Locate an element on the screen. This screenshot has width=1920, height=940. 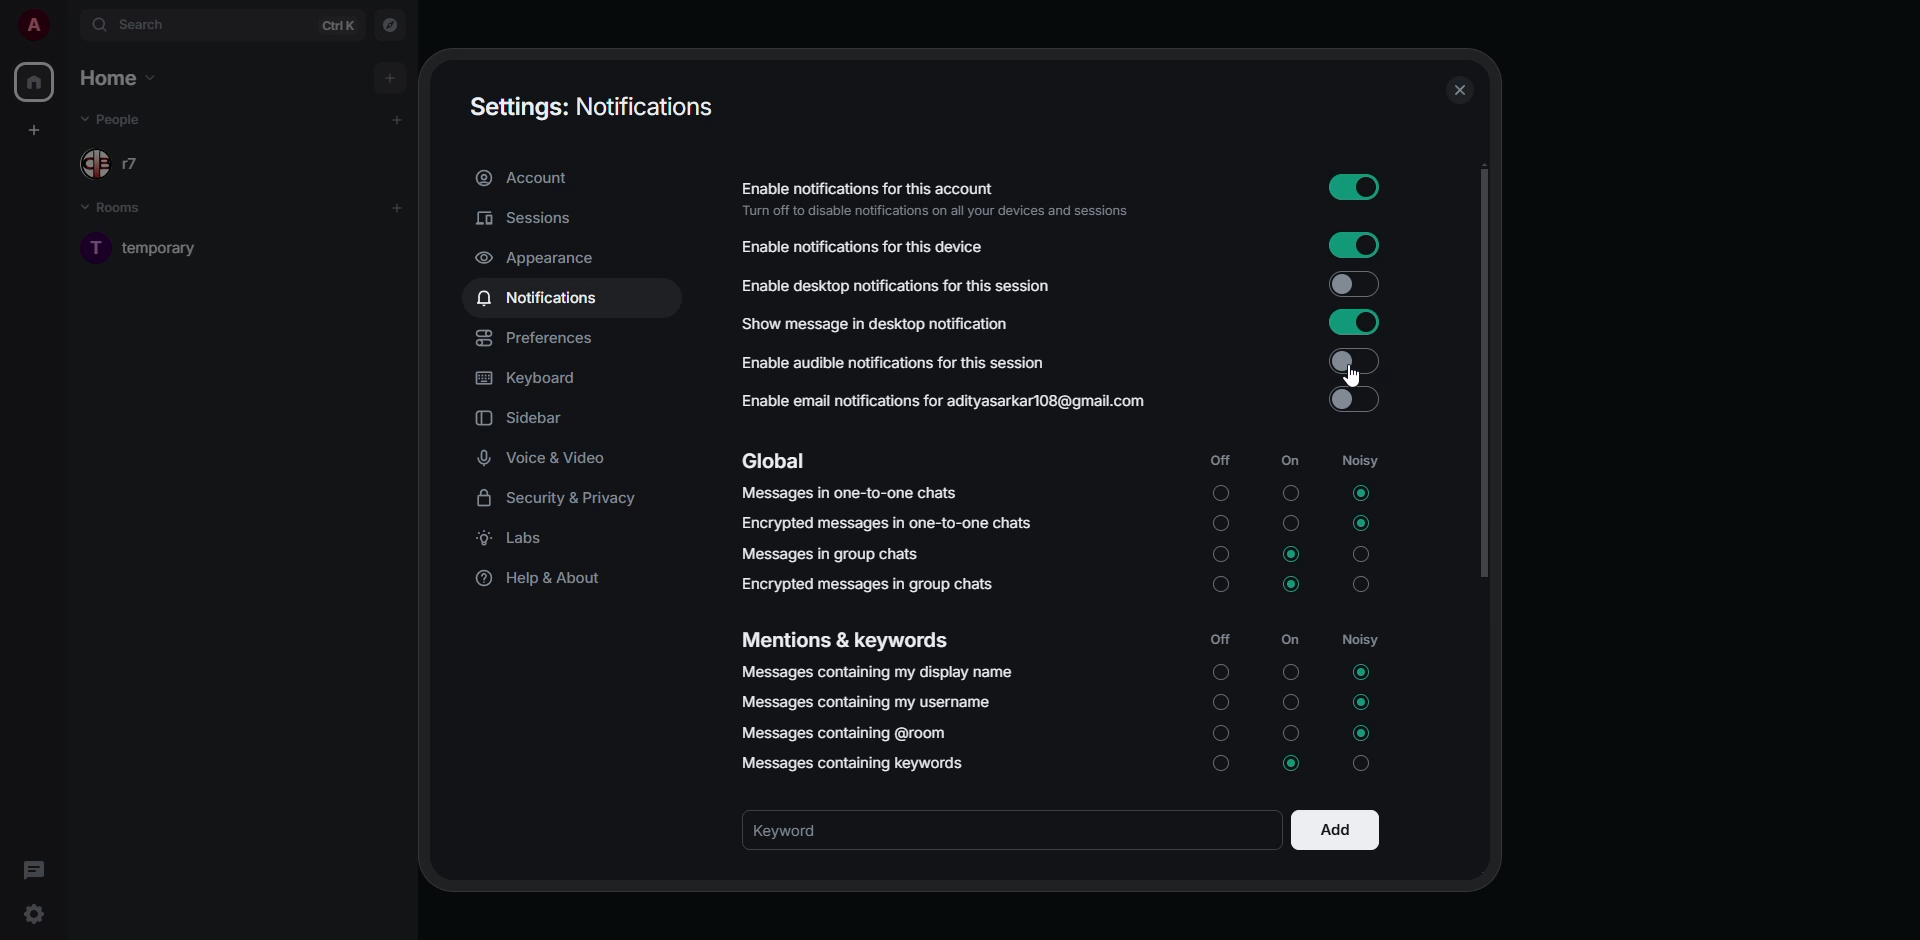
on is located at coordinates (1290, 639).